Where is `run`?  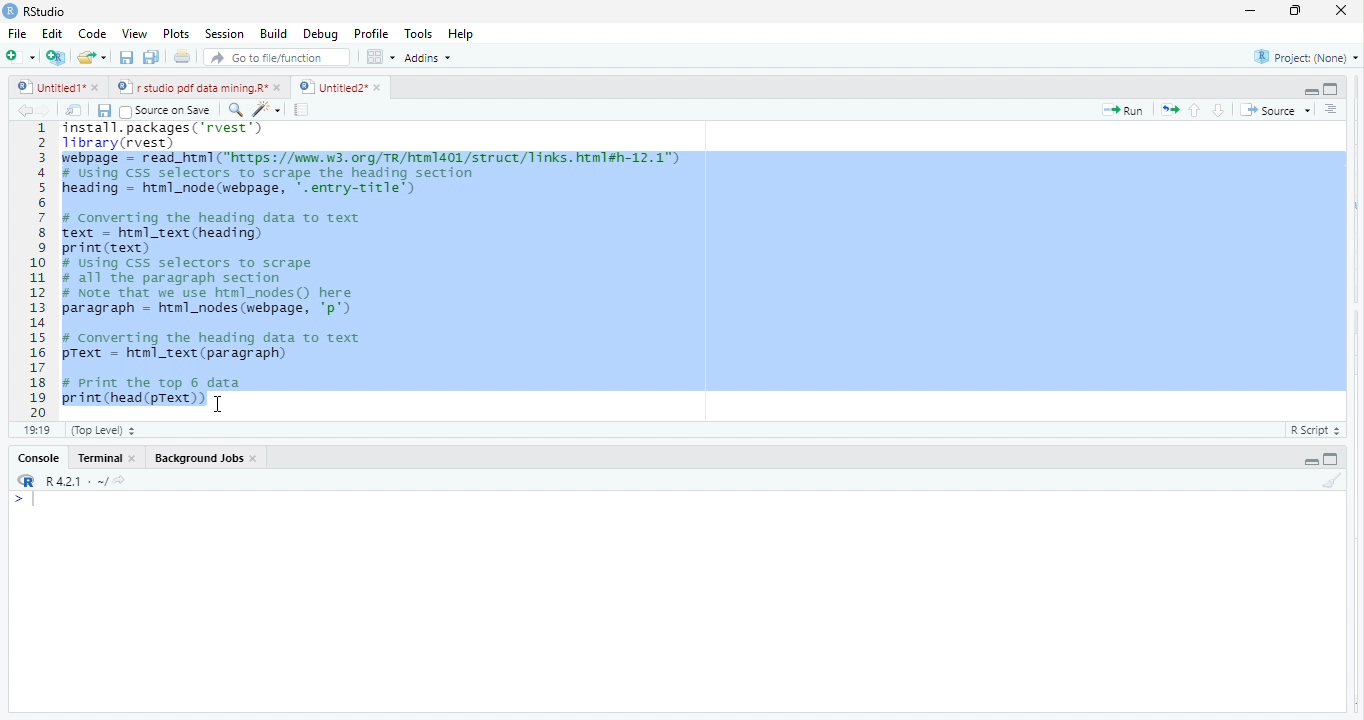
run is located at coordinates (1124, 111).